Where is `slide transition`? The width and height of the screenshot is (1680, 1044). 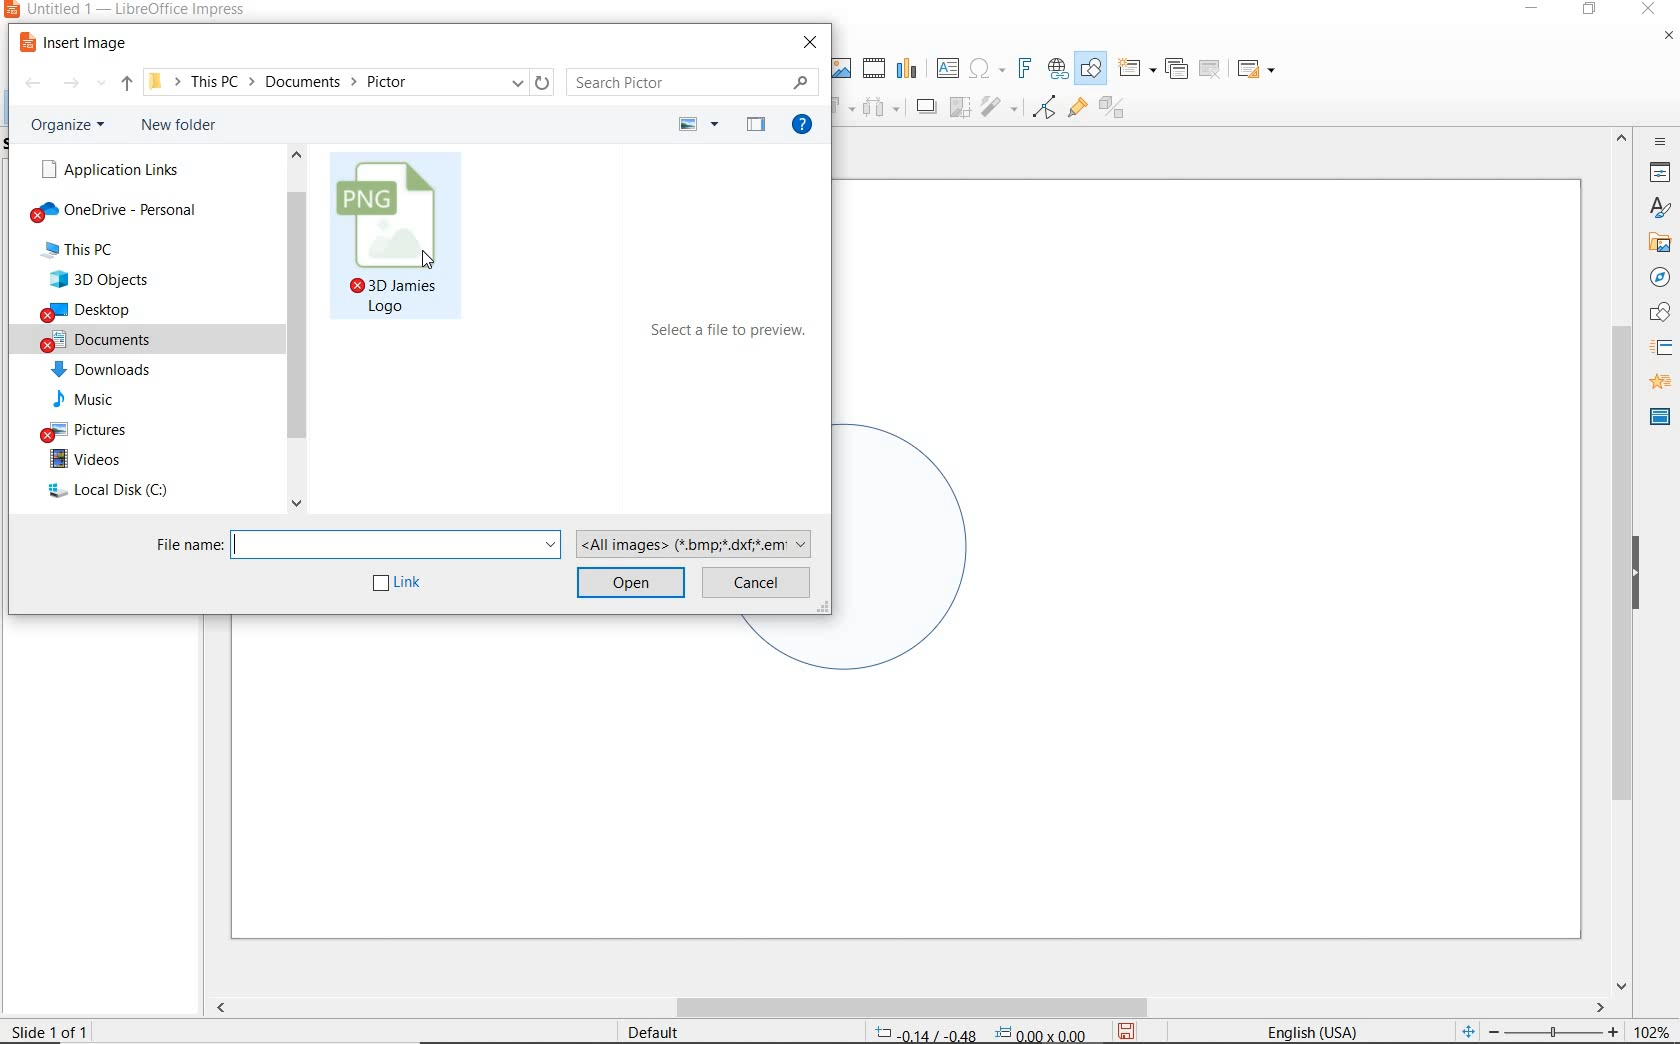
slide transition is located at coordinates (1660, 348).